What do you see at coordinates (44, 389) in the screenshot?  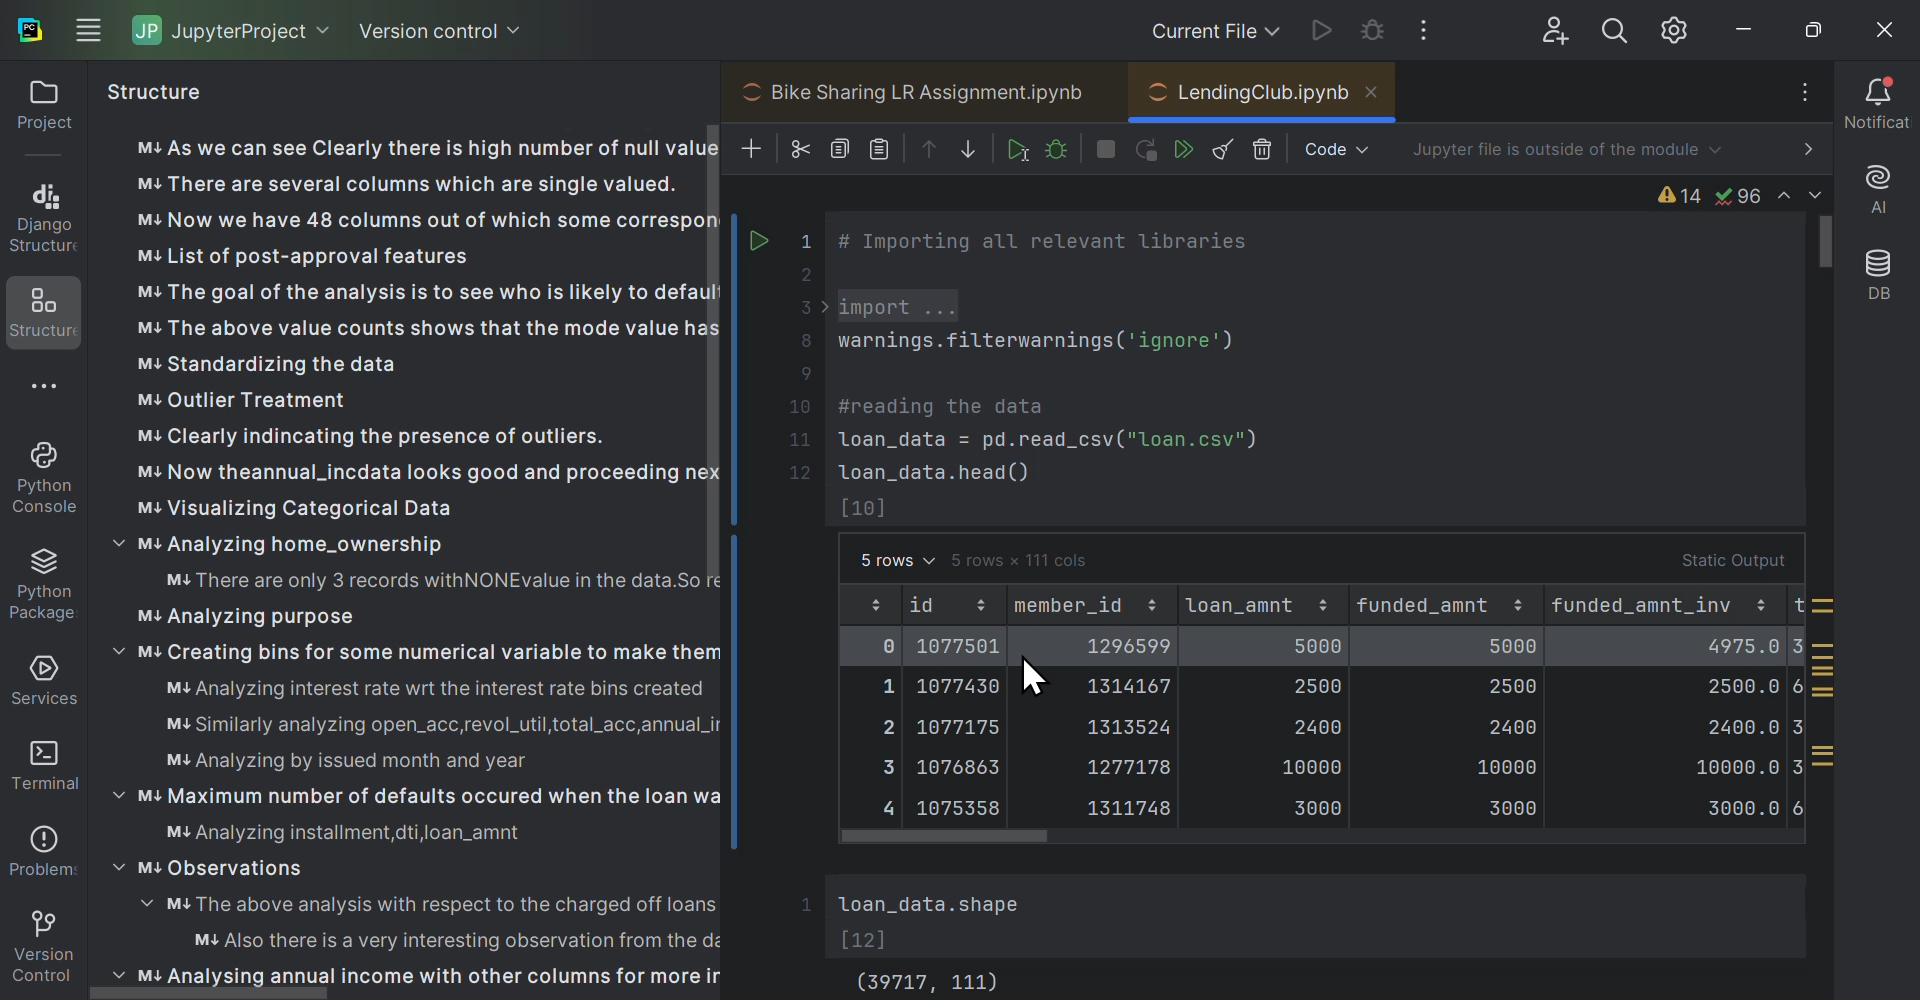 I see `More options` at bounding box center [44, 389].